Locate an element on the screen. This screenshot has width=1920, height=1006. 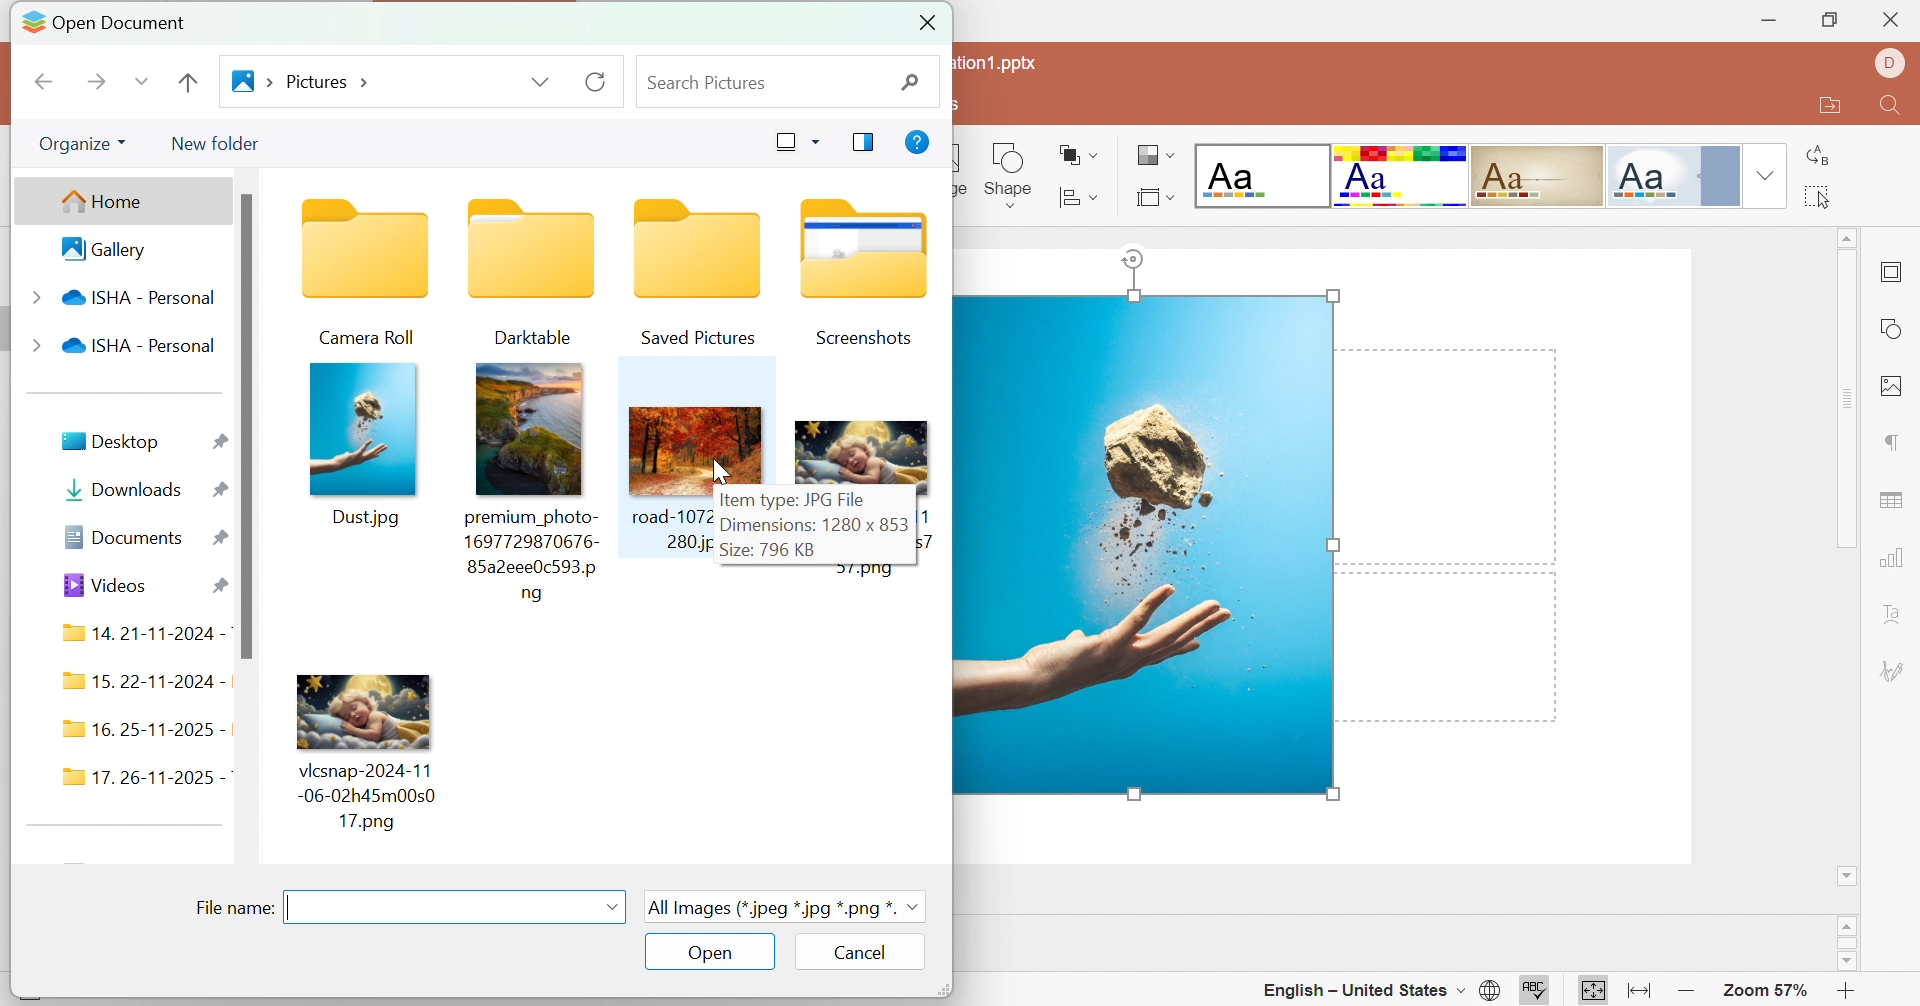
Size: 796 KB is located at coordinates (772, 550).